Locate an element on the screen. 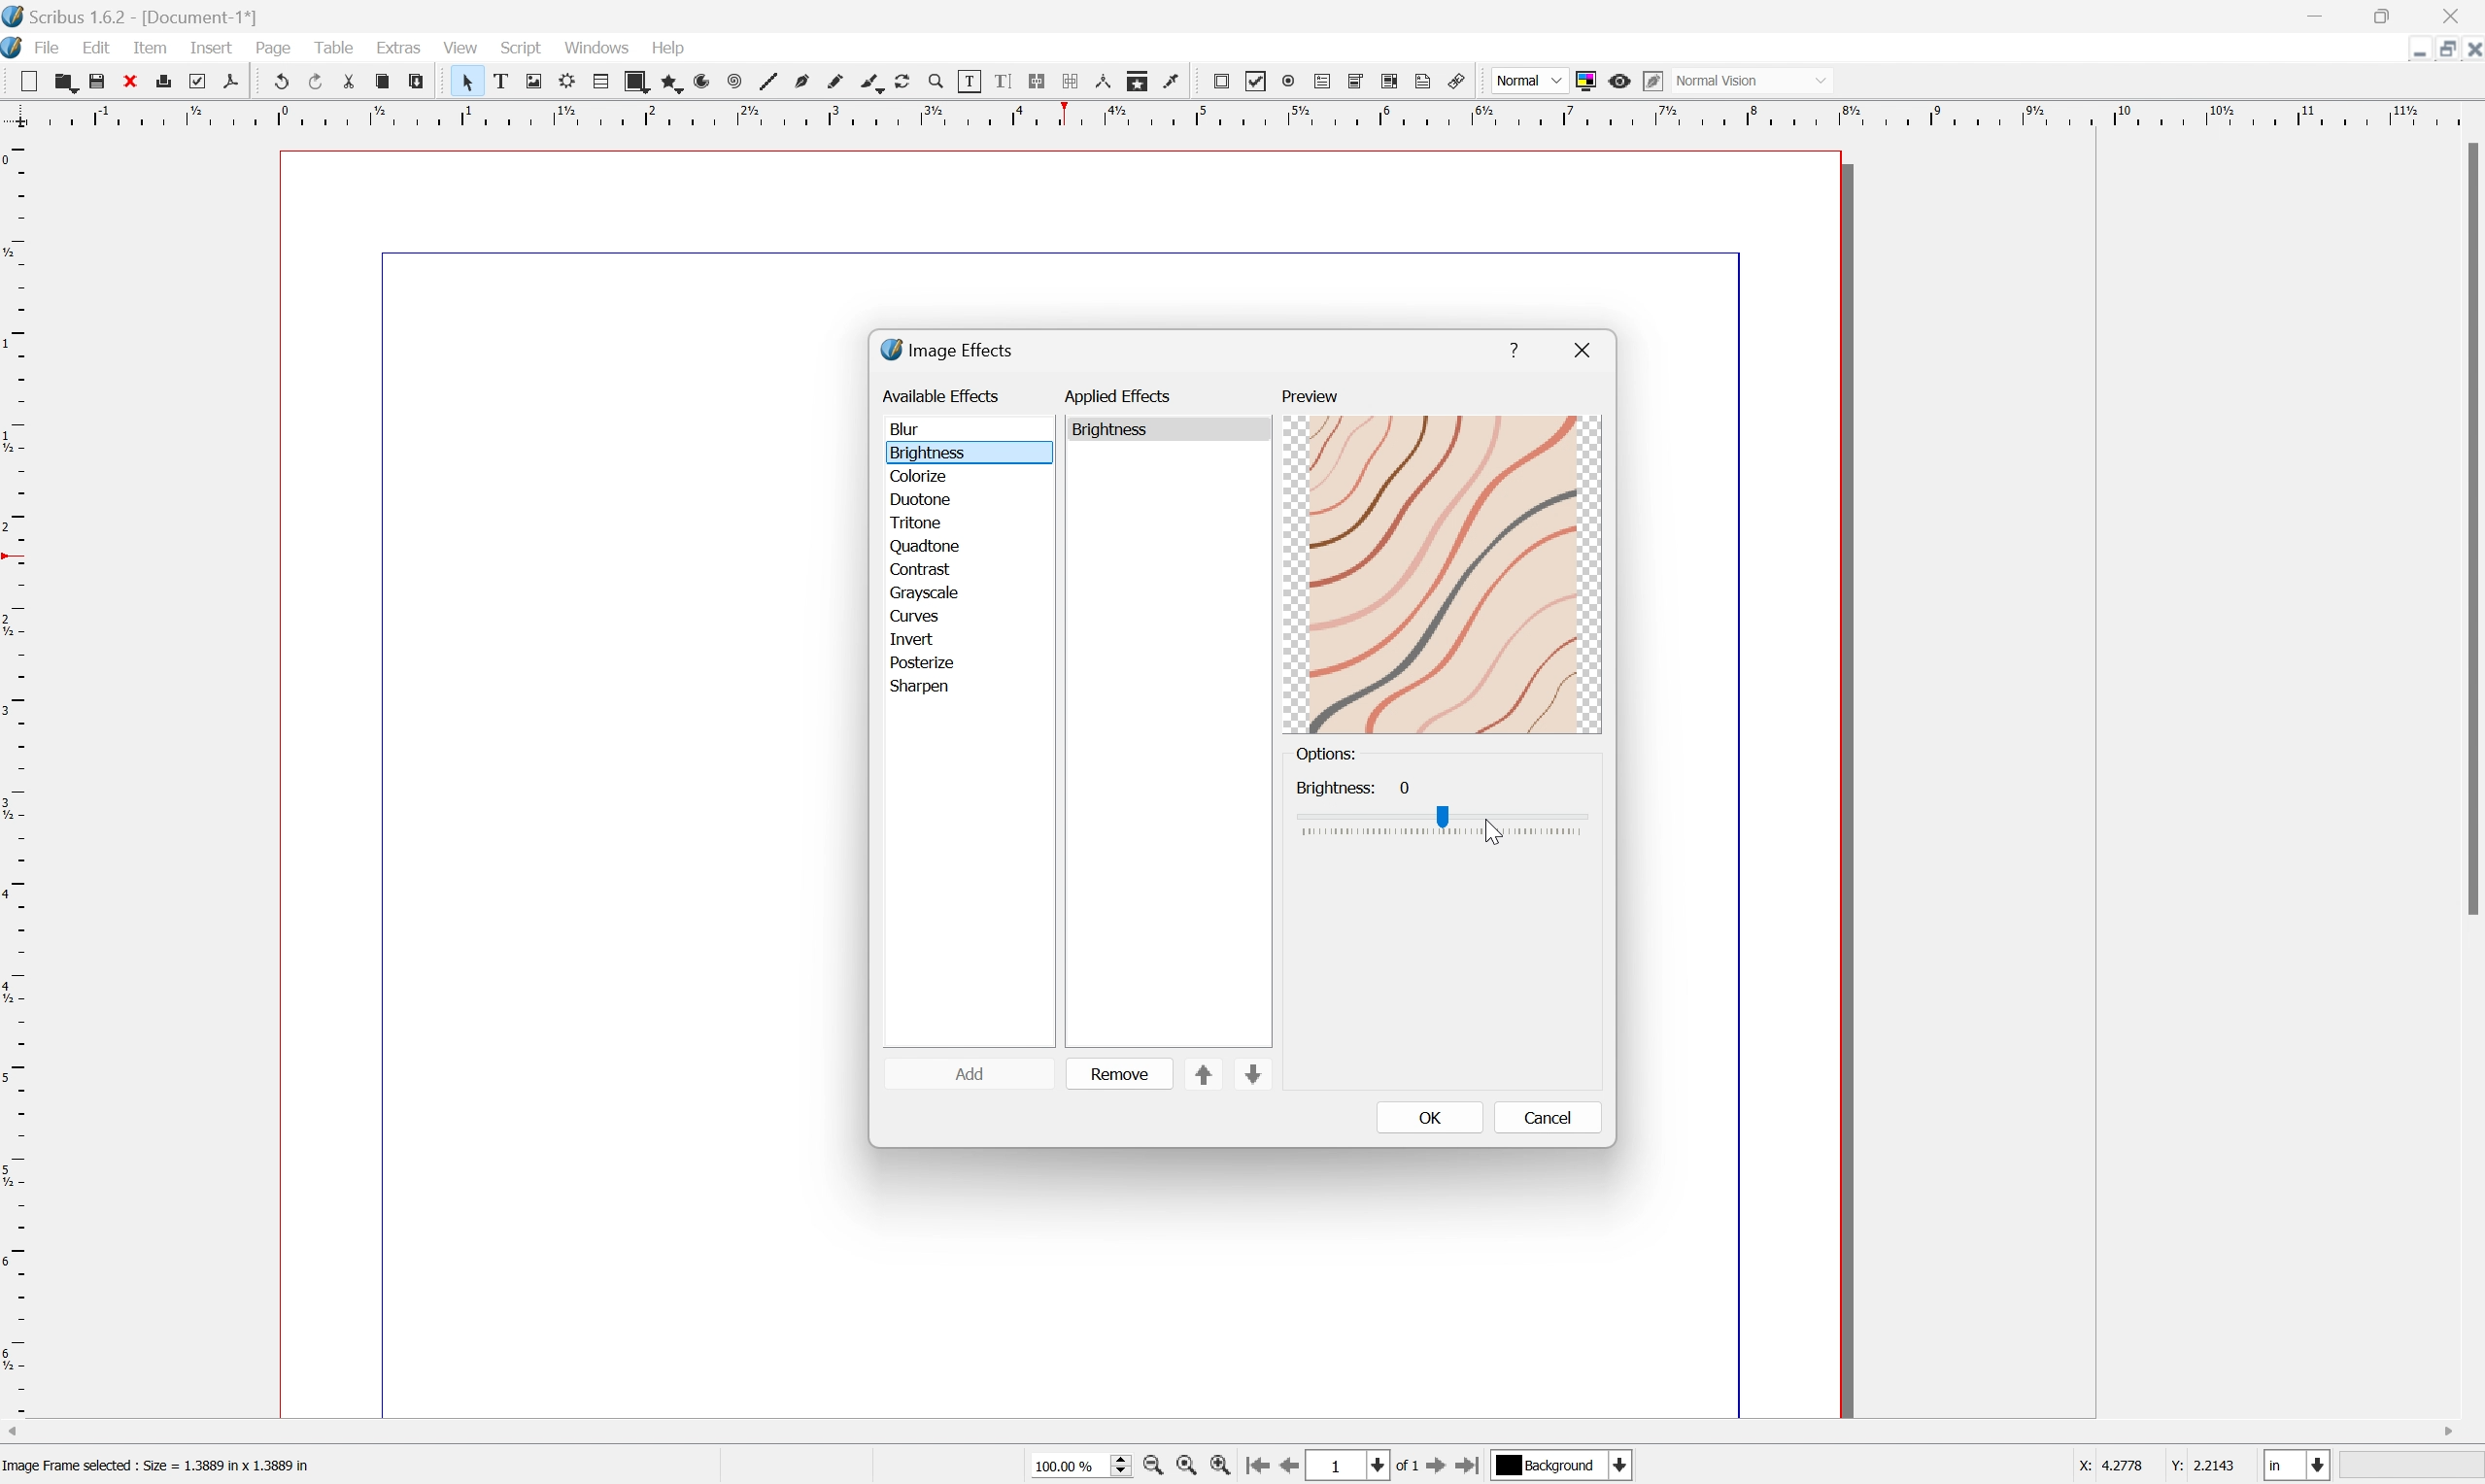 The image size is (2485, 1484). 1 of 1 is located at coordinates (1368, 1464).